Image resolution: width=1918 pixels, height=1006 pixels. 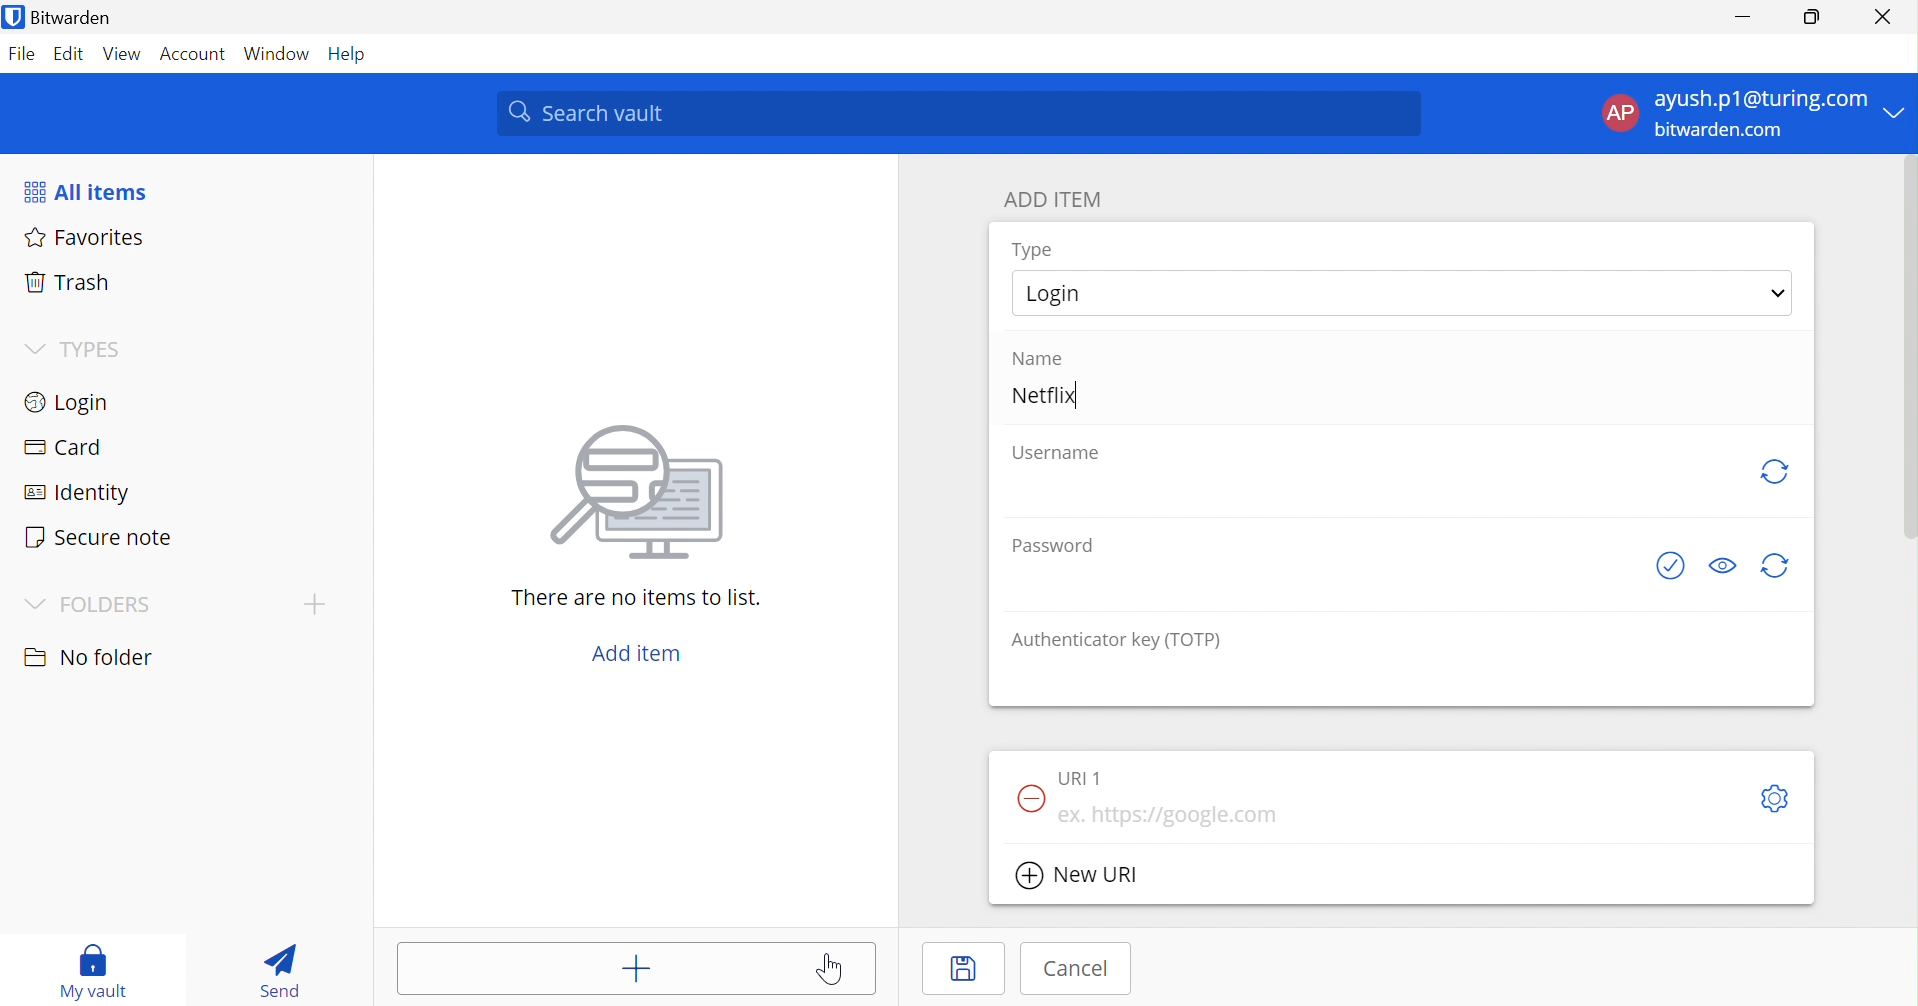 I want to click on image, so click(x=629, y=498).